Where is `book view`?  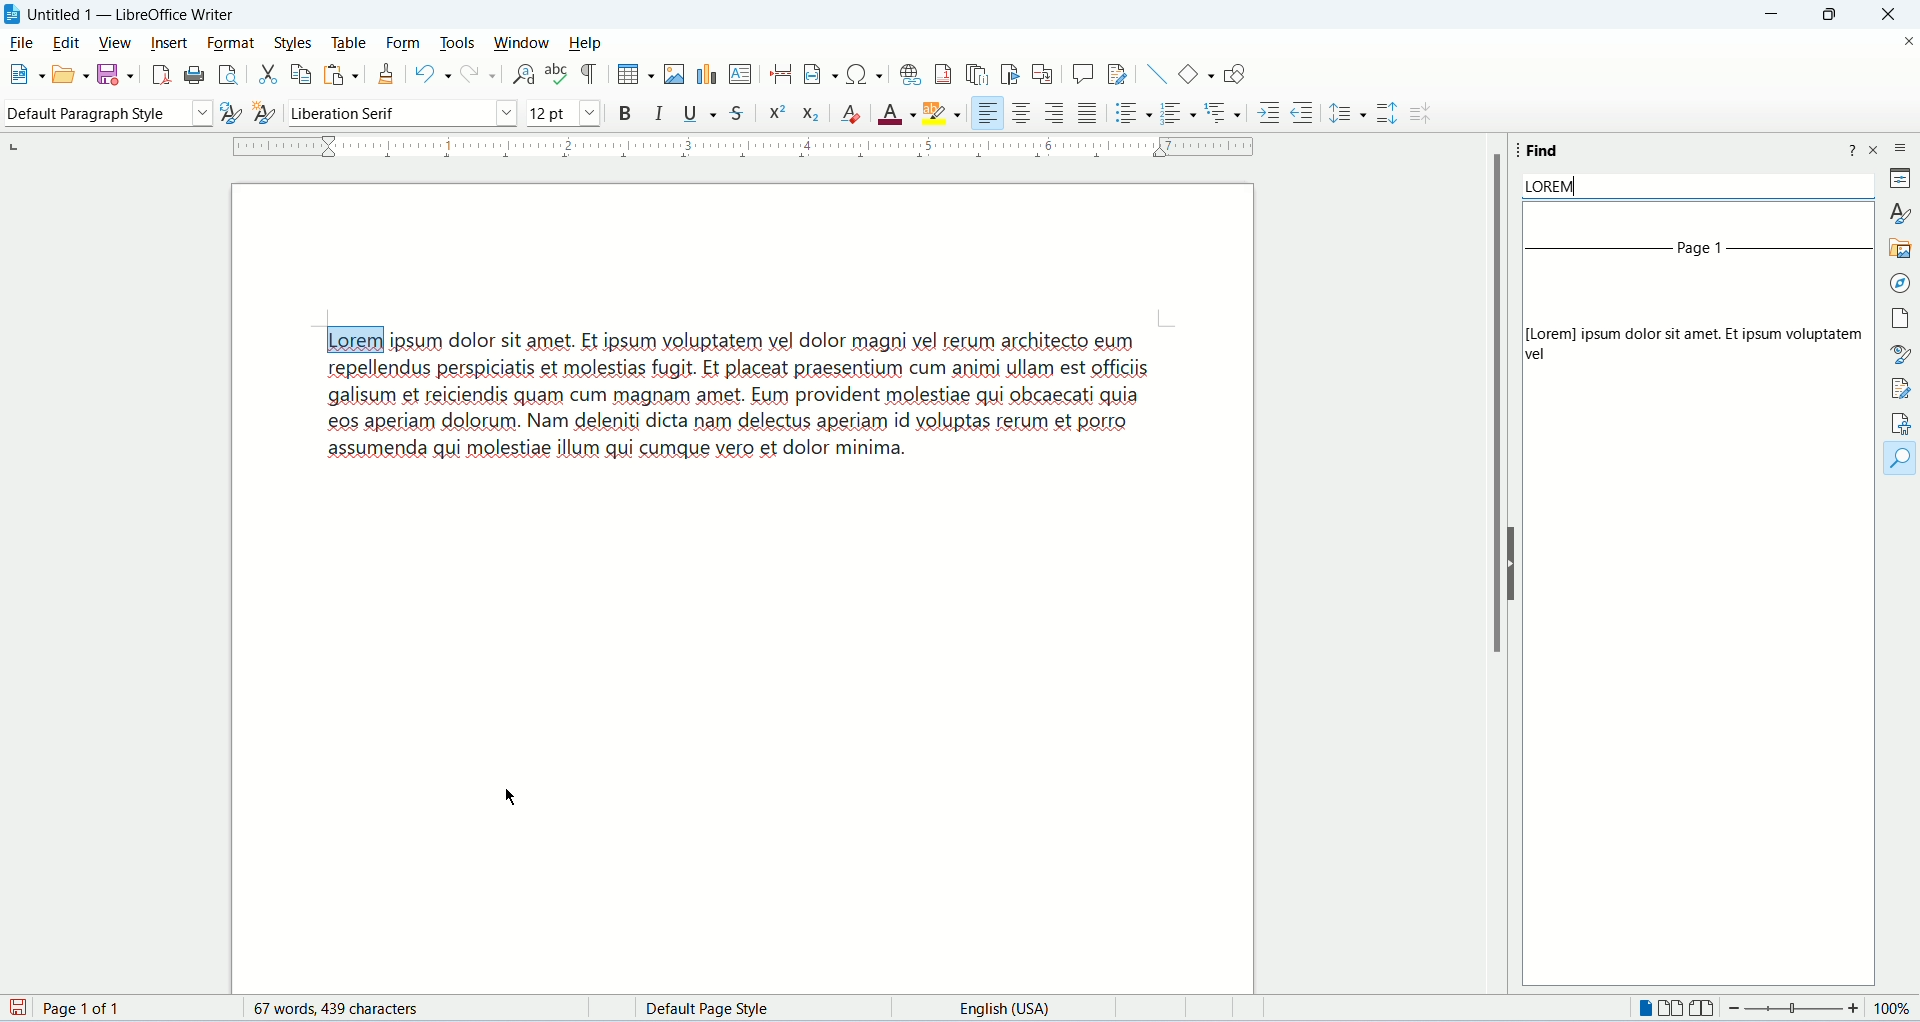
book view is located at coordinates (1705, 1010).